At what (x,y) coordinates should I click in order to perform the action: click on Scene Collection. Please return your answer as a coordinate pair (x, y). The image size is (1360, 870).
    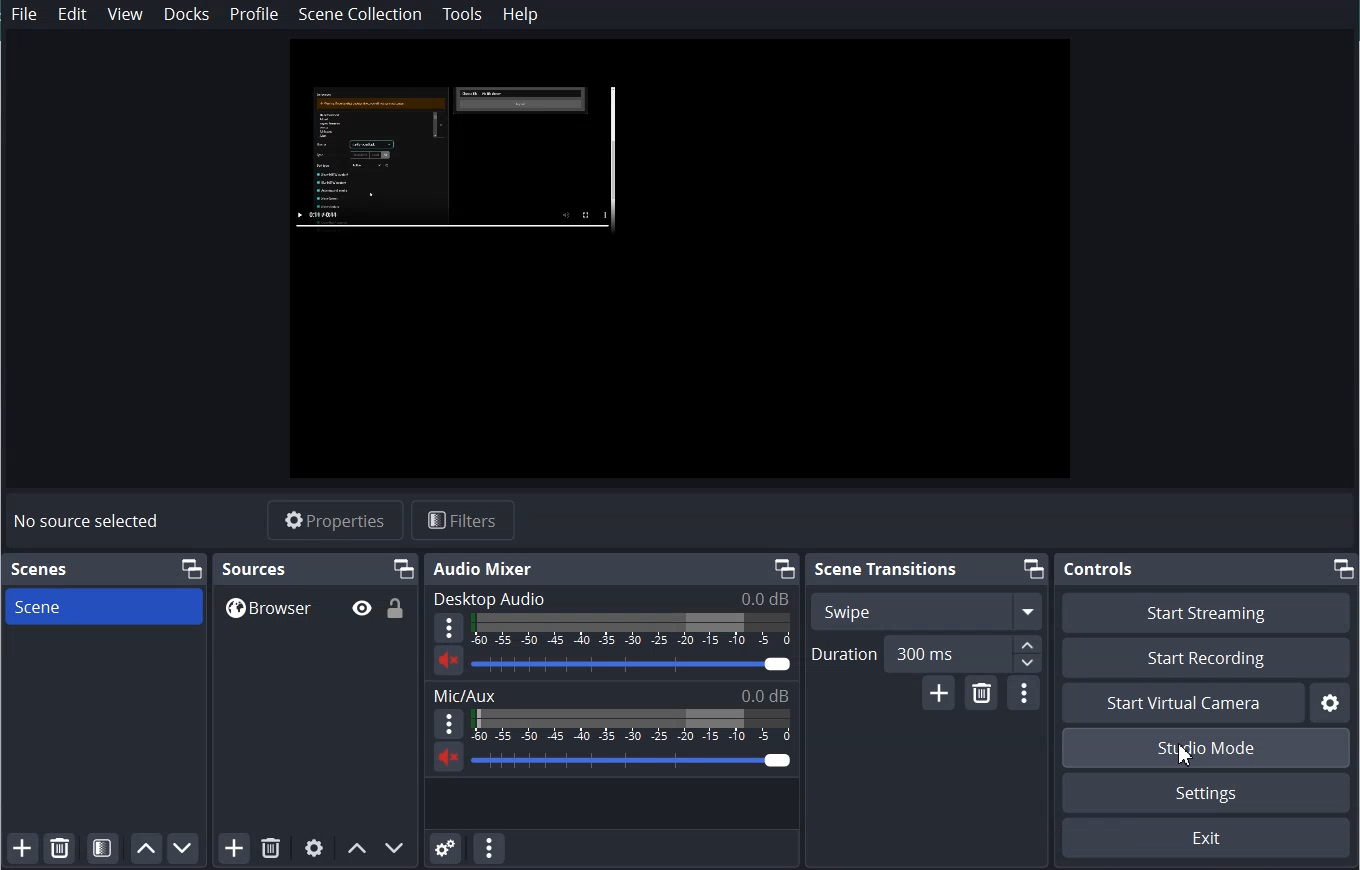
    Looking at the image, I should click on (360, 13).